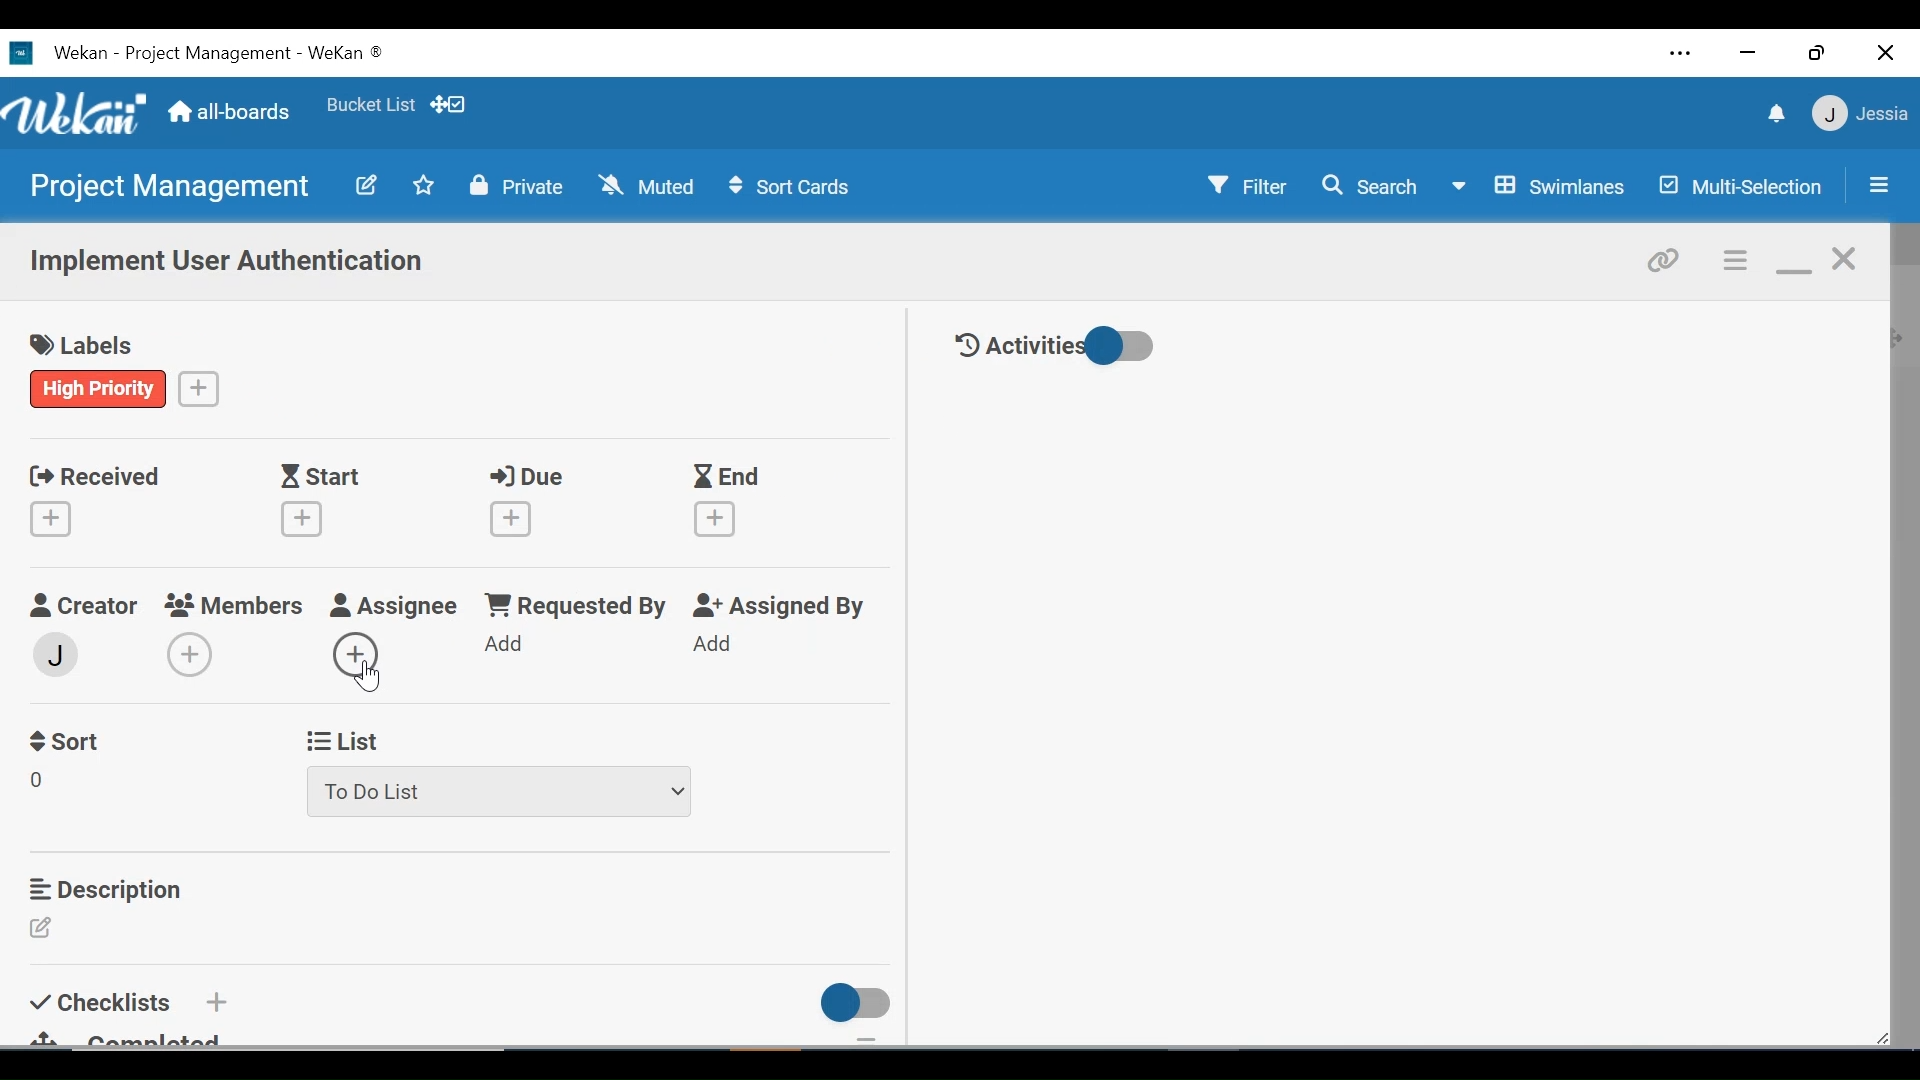 The height and width of the screenshot is (1080, 1920). I want to click on Restore, so click(1819, 52).